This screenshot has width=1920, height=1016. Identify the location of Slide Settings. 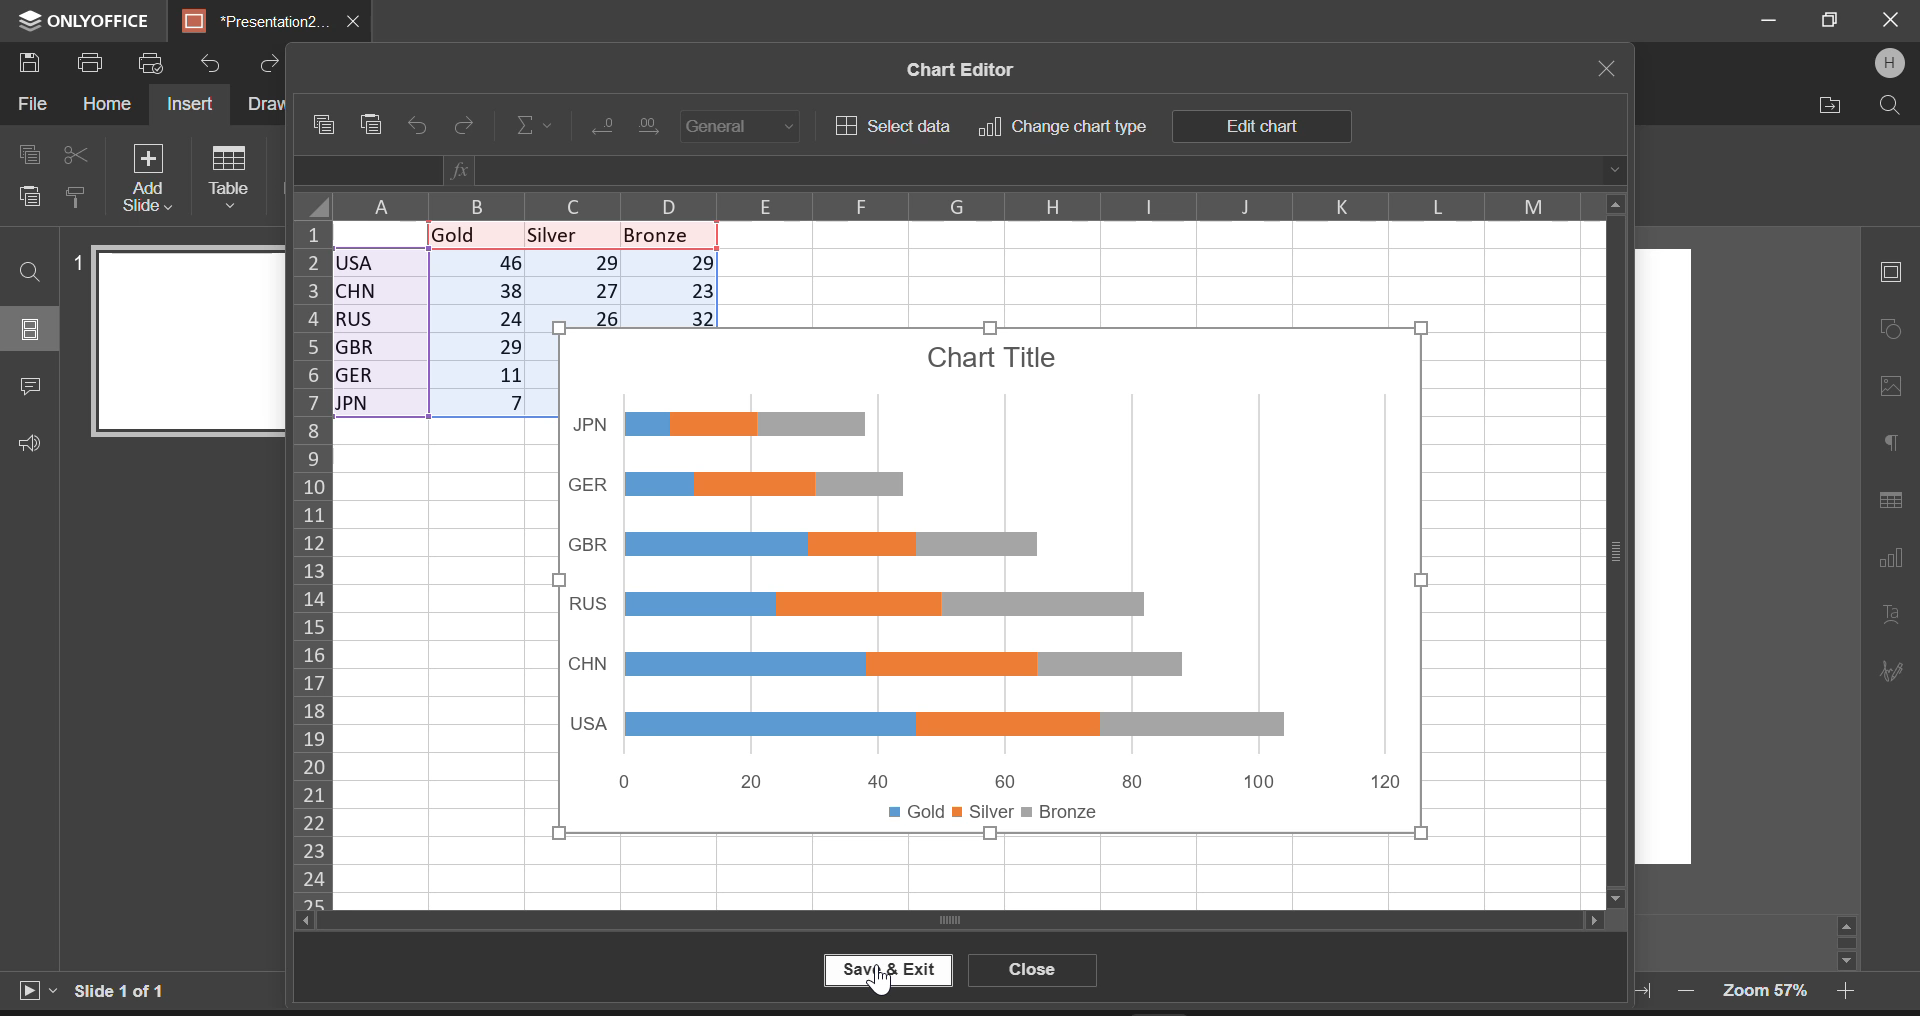
(1888, 270).